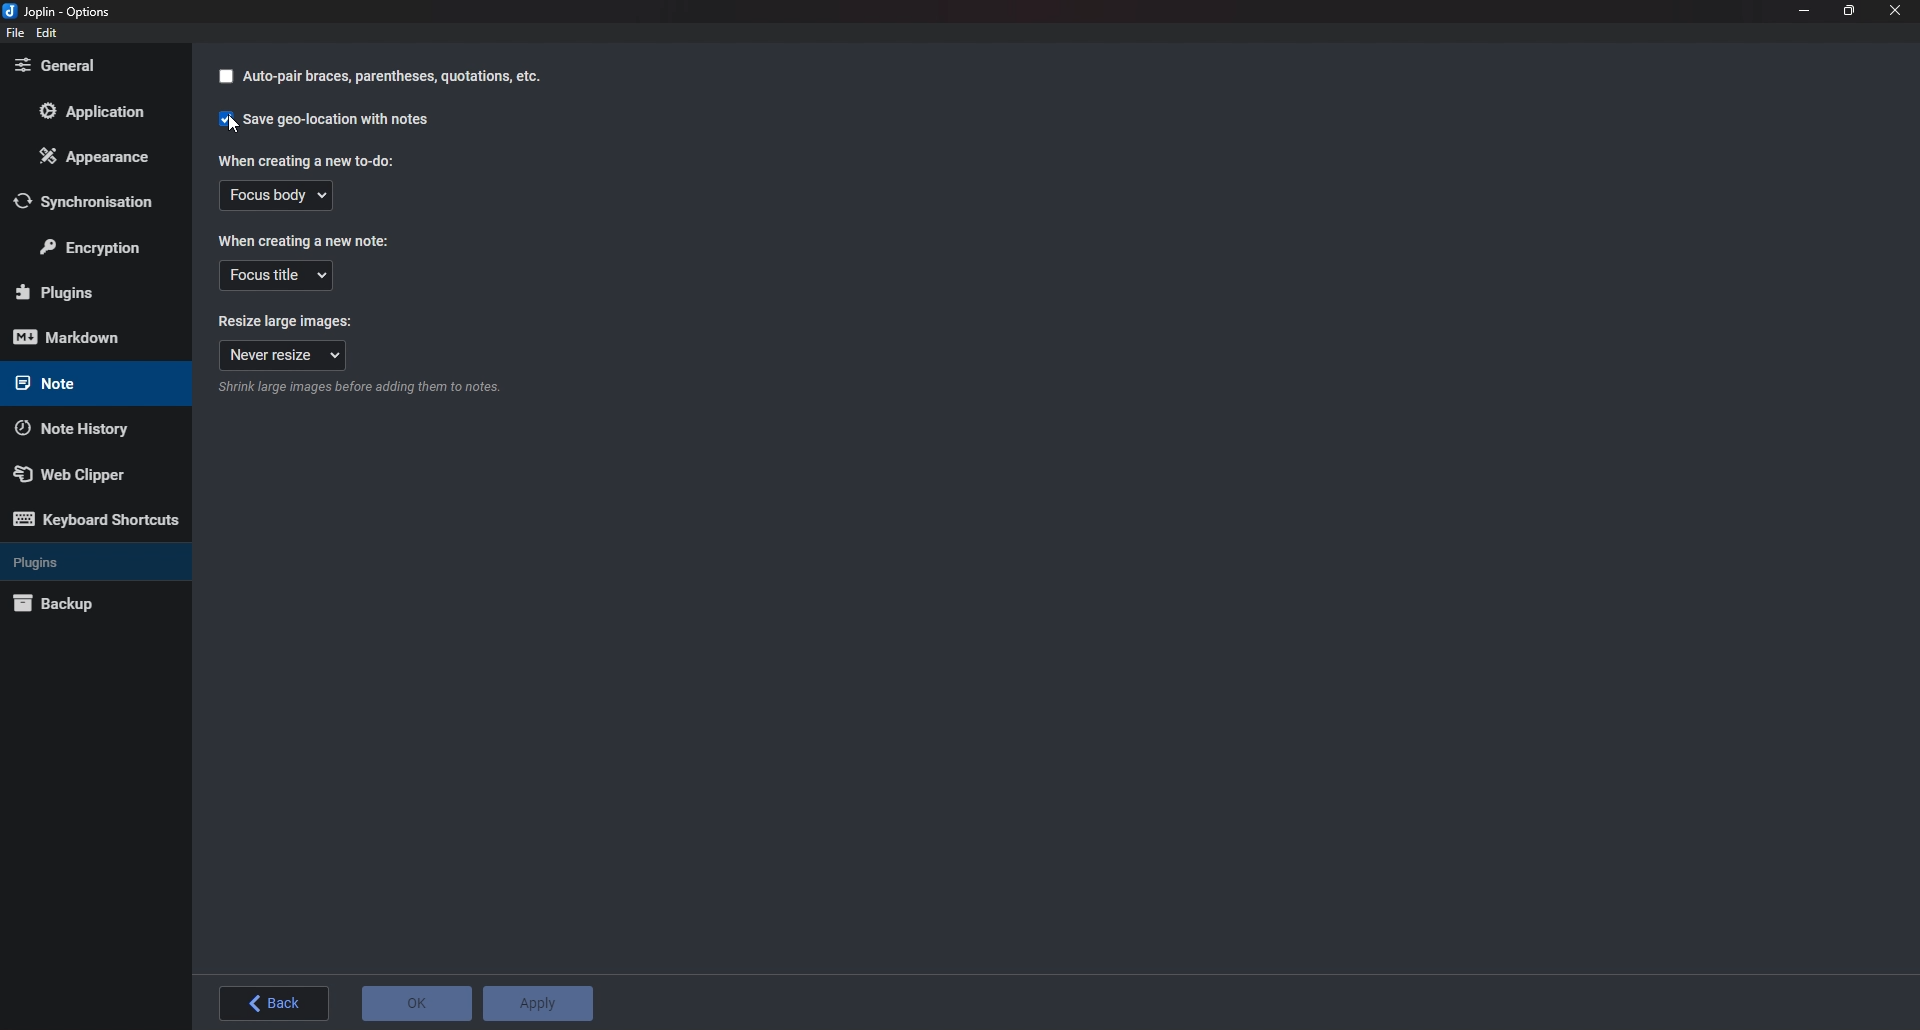 The height and width of the screenshot is (1030, 1920). Describe the element at coordinates (14, 34) in the screenshot. I see `file` at that location.